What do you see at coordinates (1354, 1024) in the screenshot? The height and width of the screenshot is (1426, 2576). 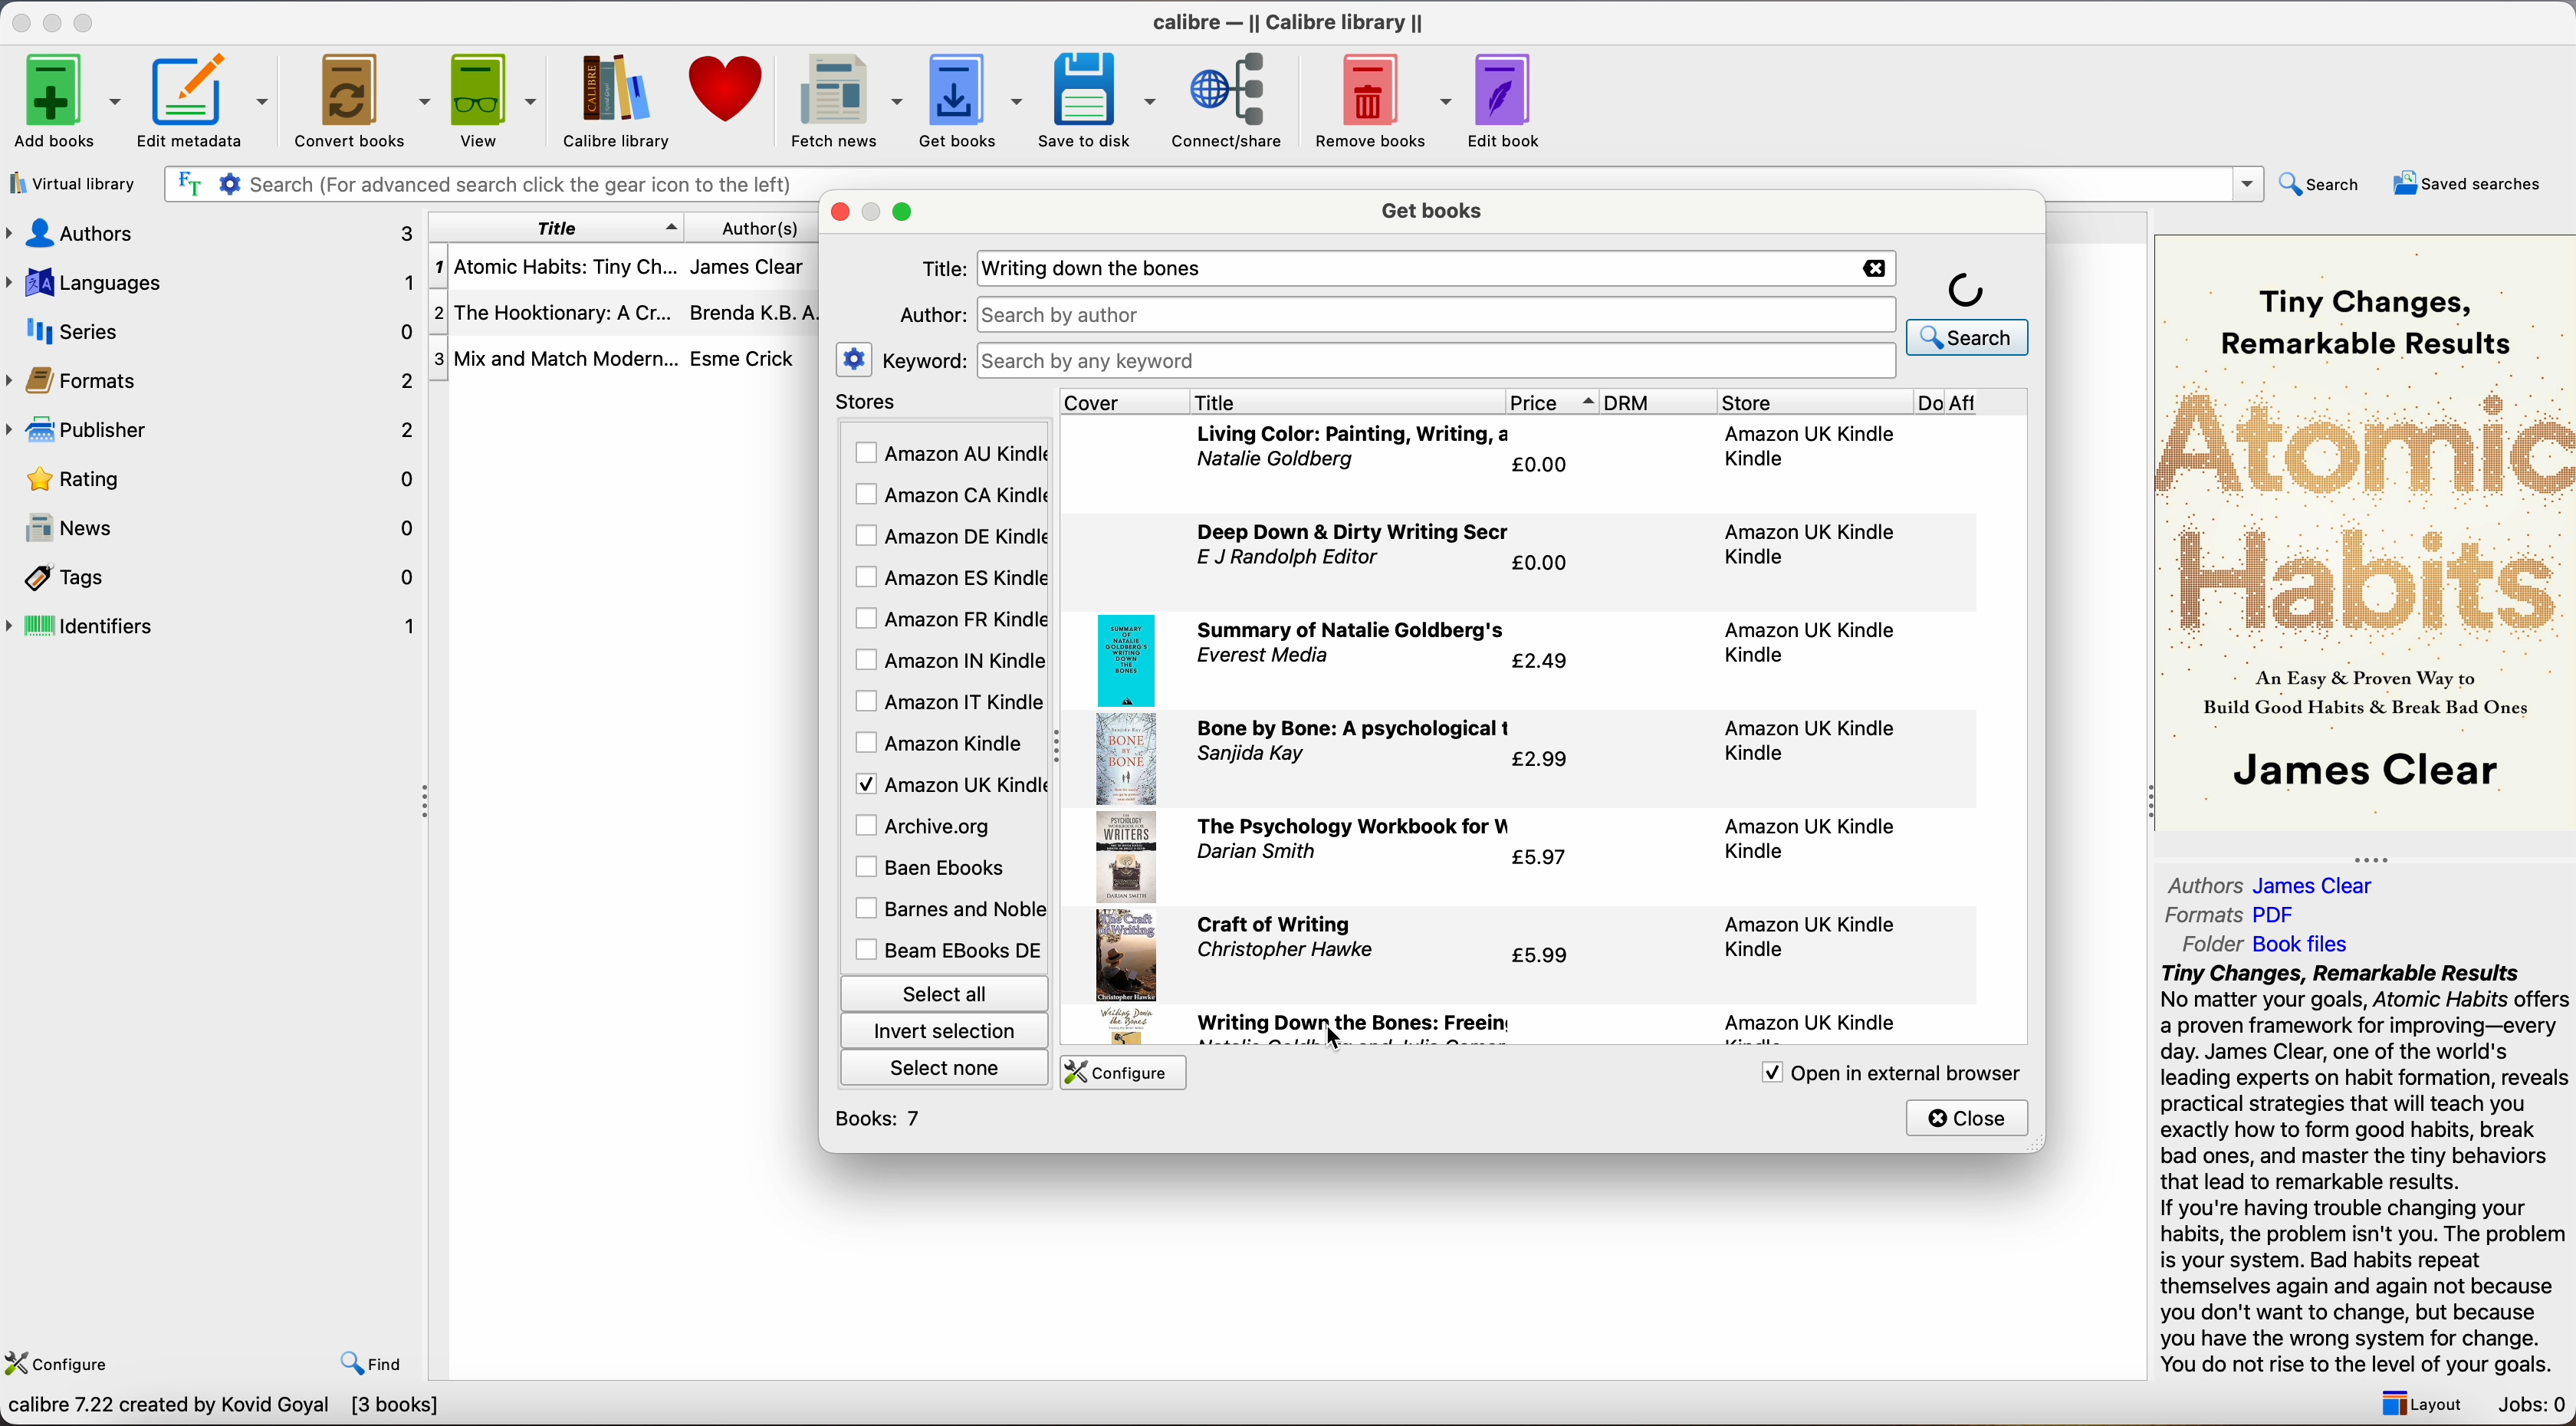 I see `Writing down the bones: Freein` at bounding box center [1354, 1024].